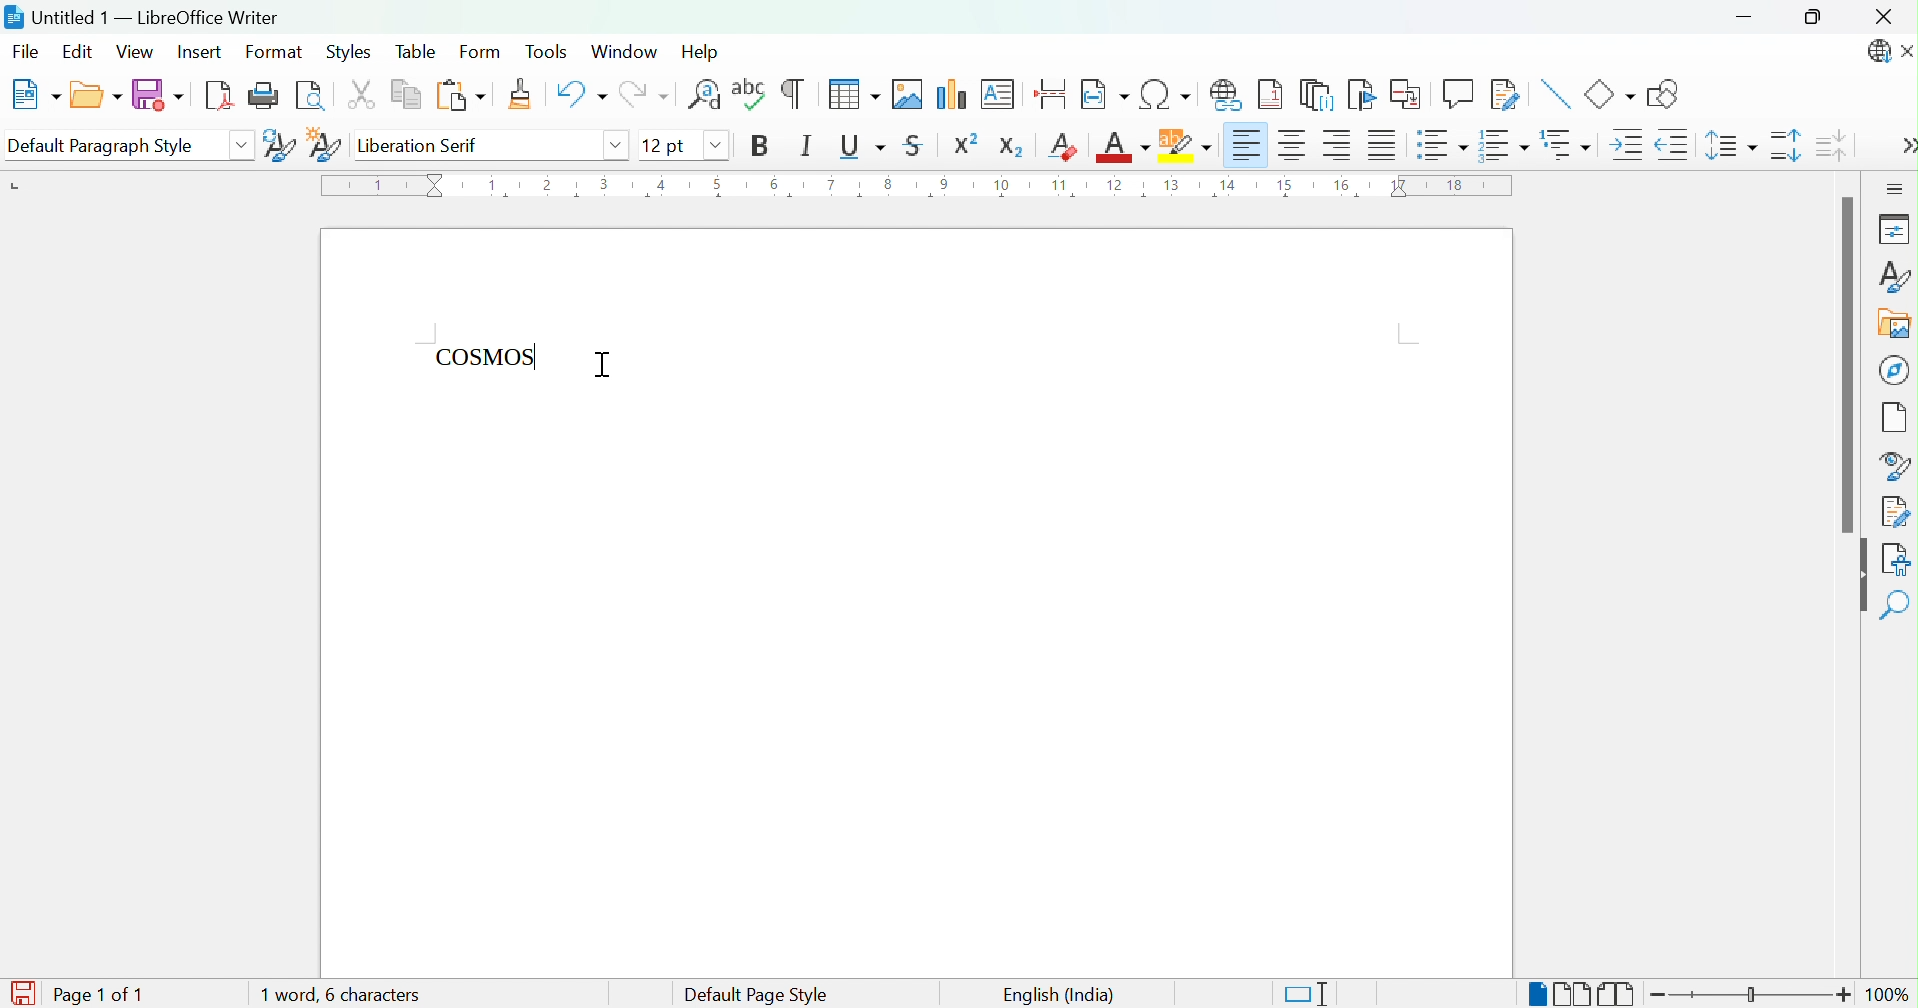  Describe the element at coordinates (157, 96) in the screenshot. I see `Save` at that location.